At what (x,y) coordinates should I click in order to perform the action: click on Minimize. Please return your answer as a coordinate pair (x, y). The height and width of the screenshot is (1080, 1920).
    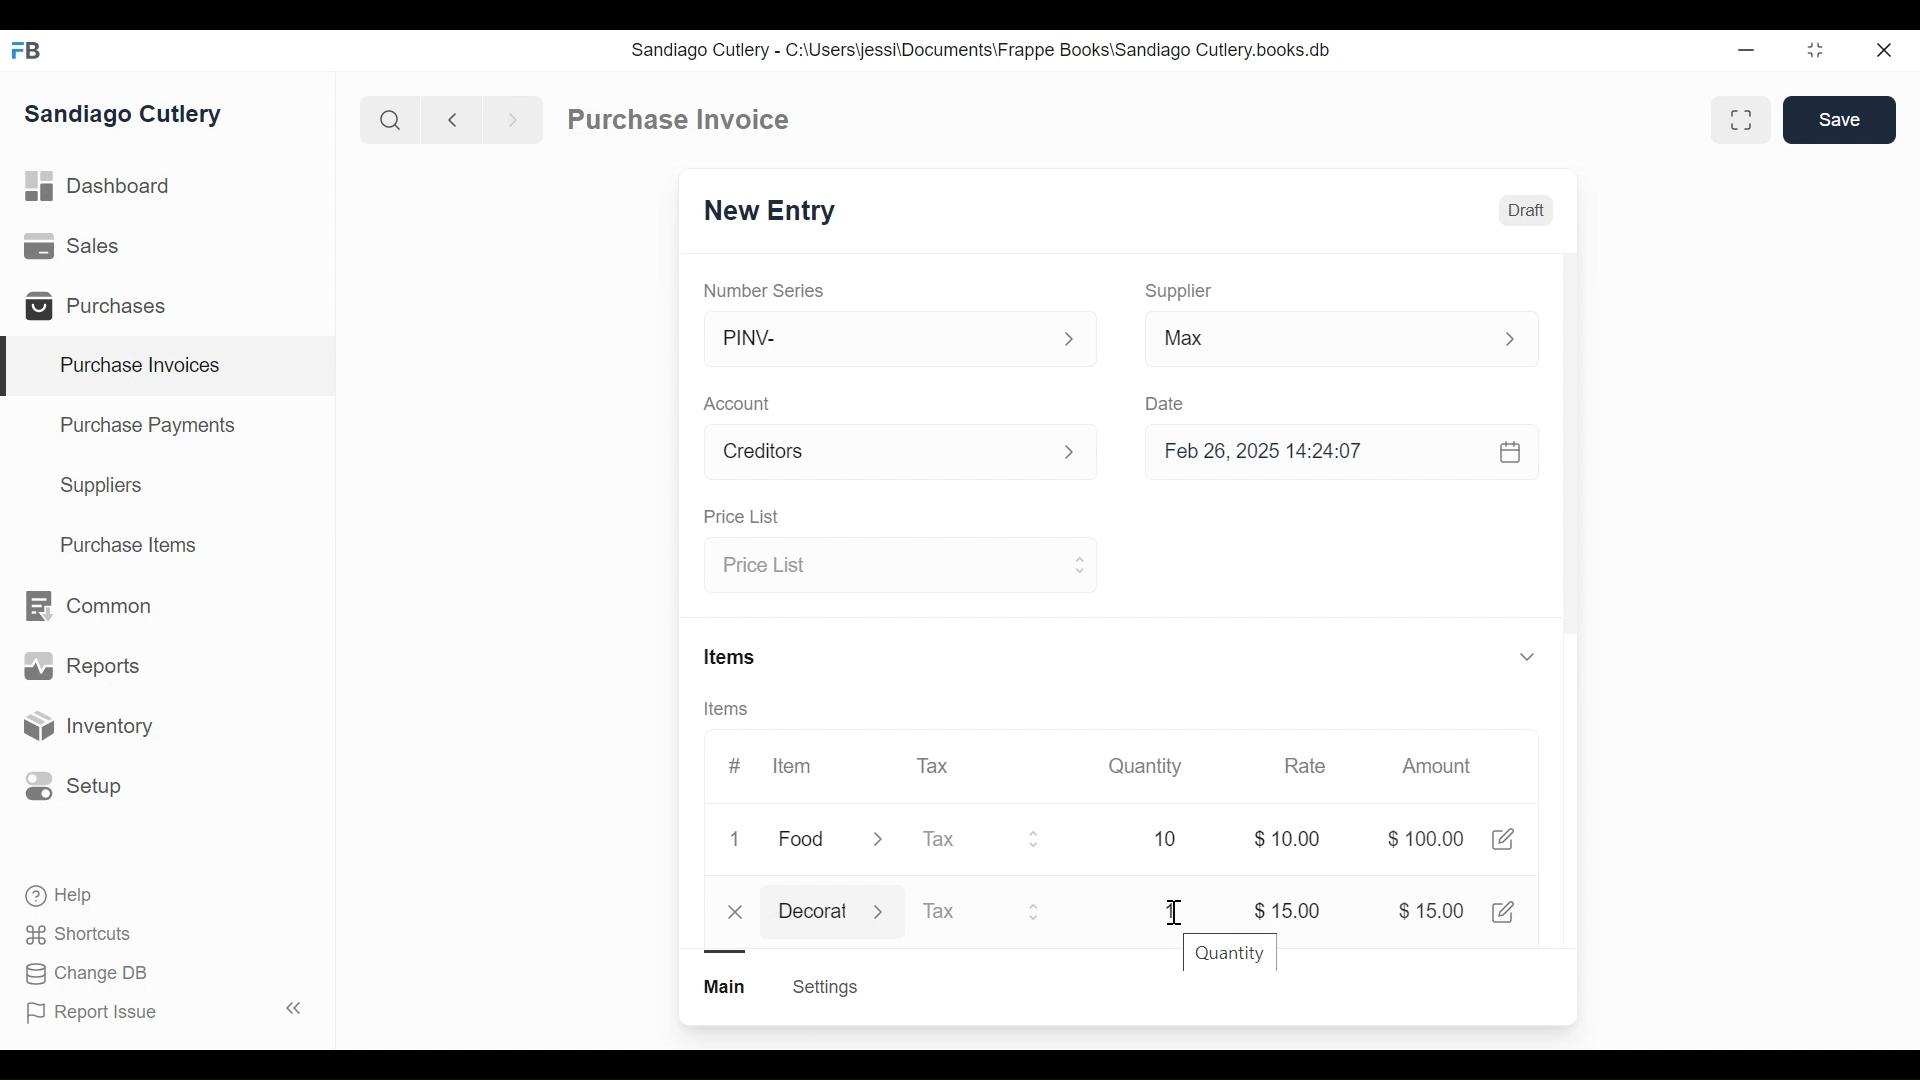
    Looking at the image, I should click on (1742, 51).